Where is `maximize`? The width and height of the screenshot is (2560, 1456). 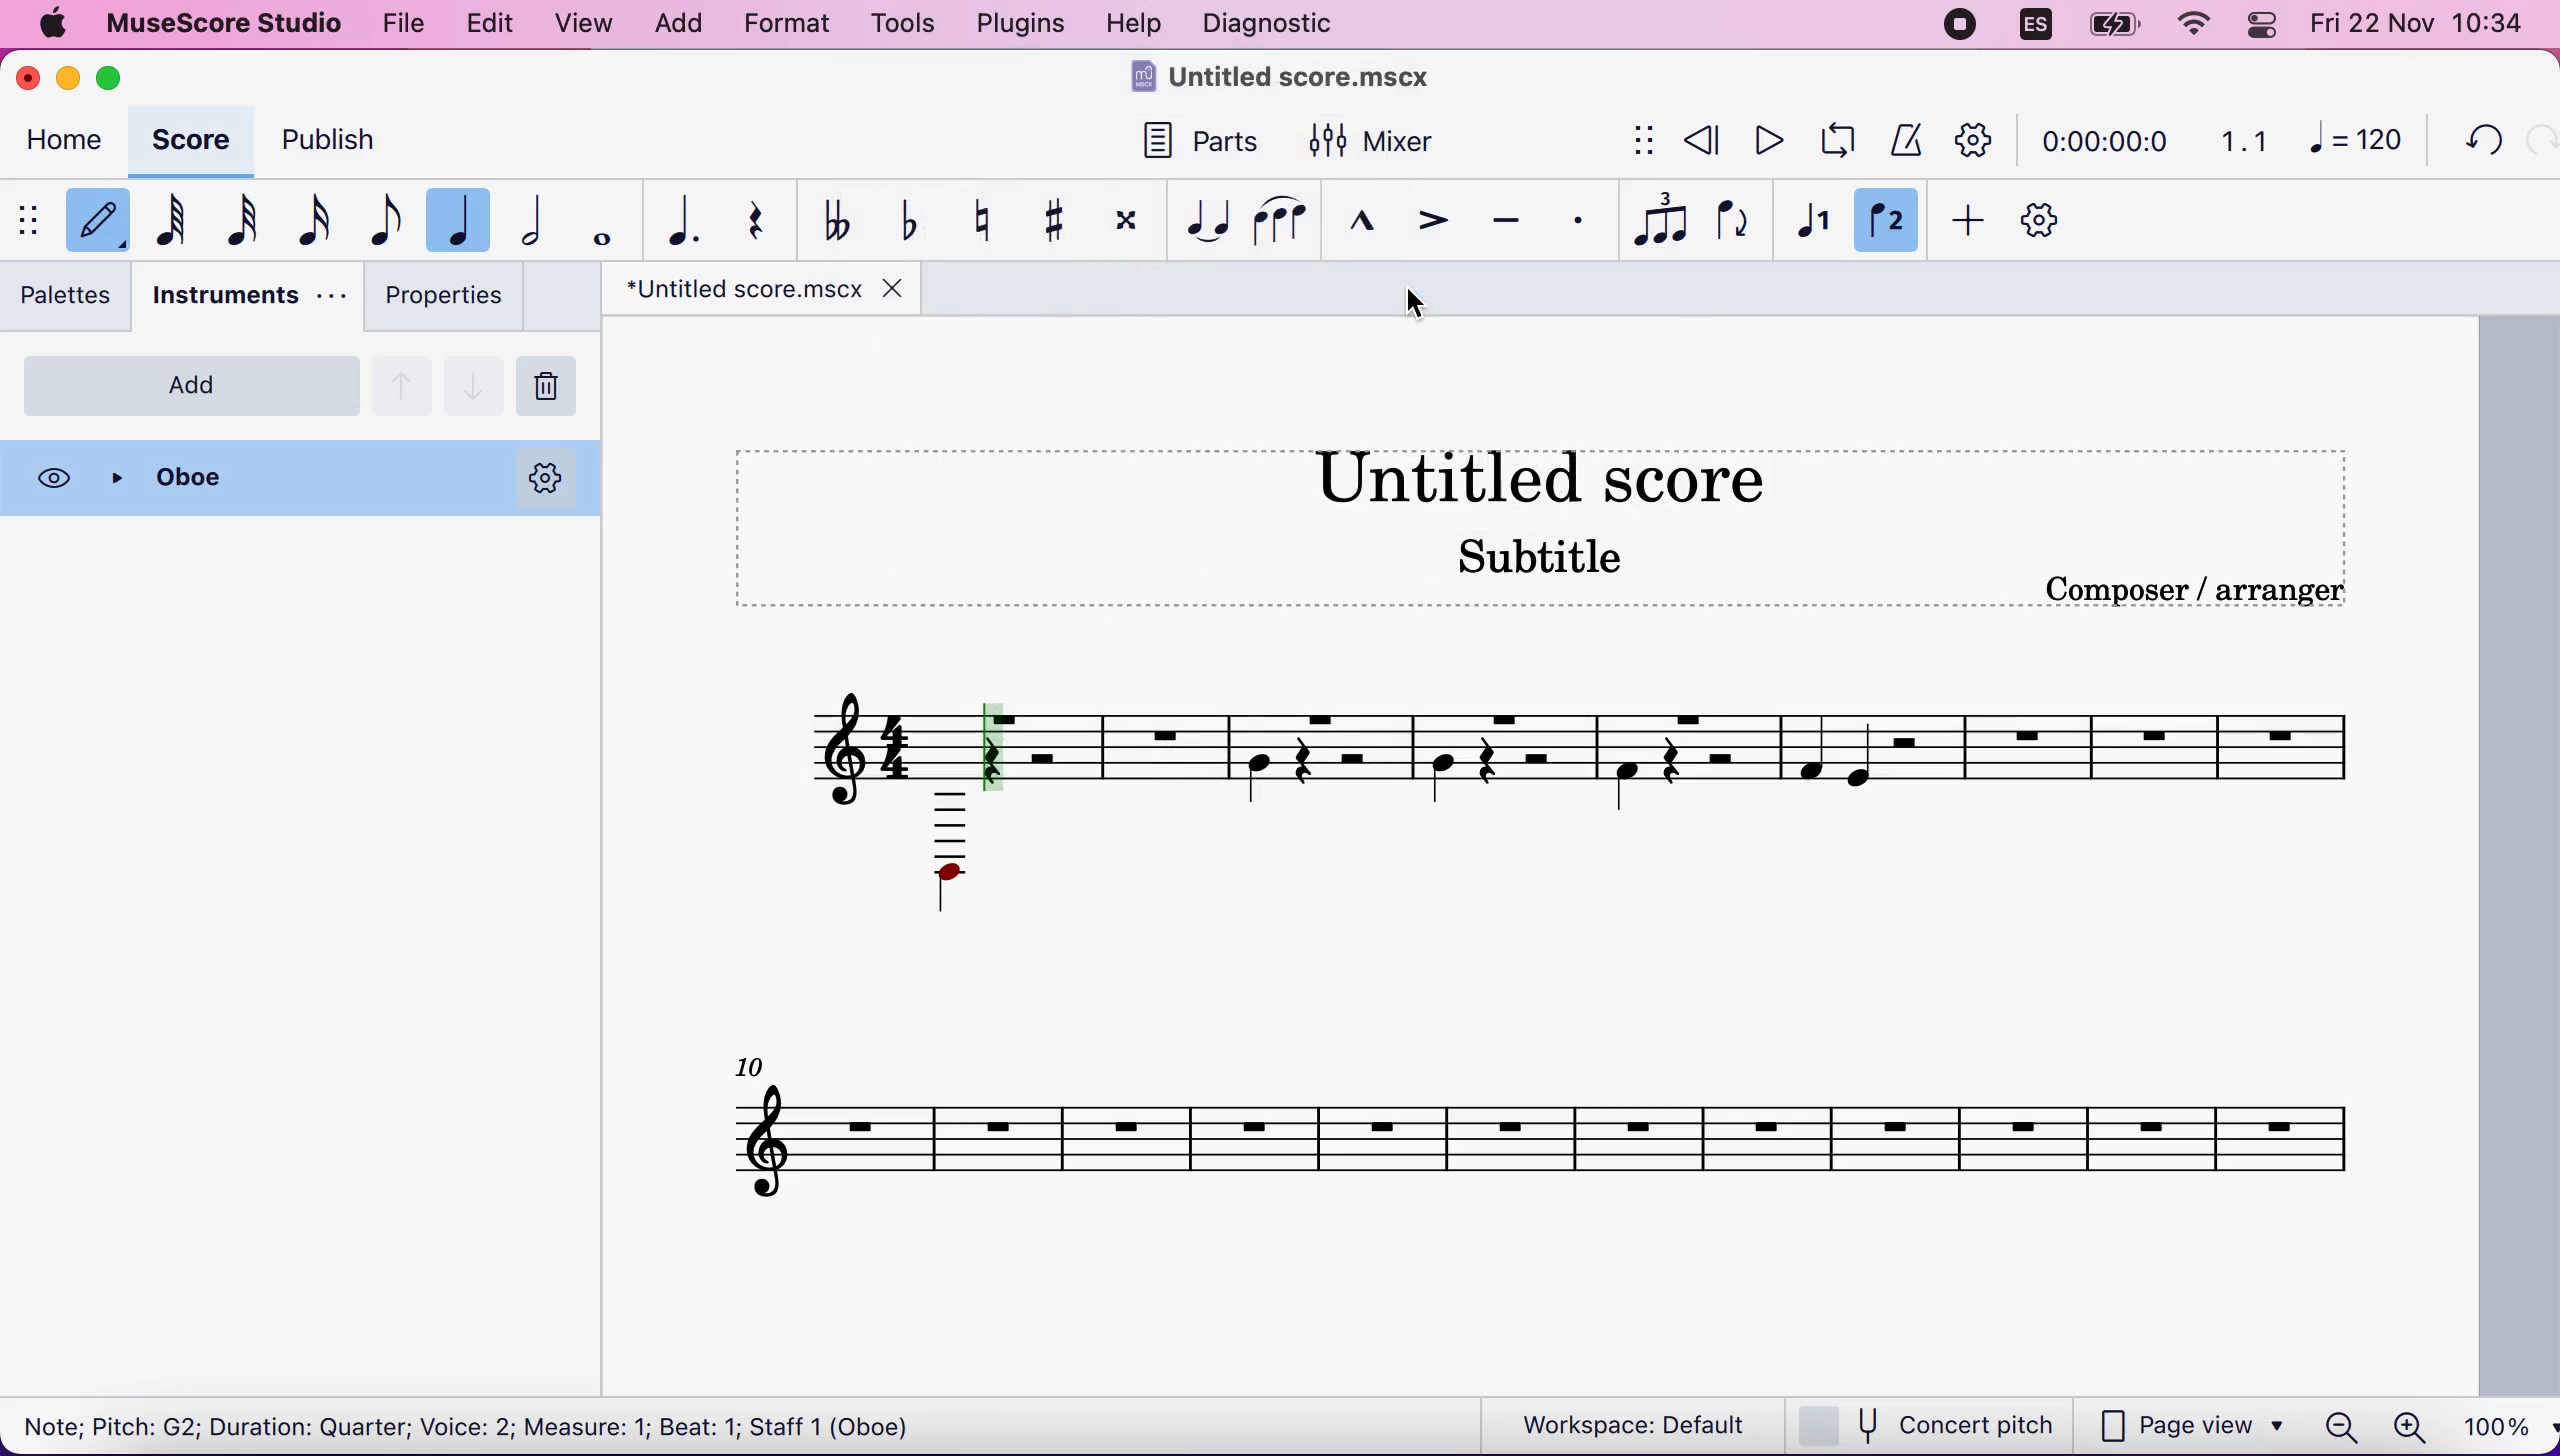
maximize is located at coordinates (117, 76).